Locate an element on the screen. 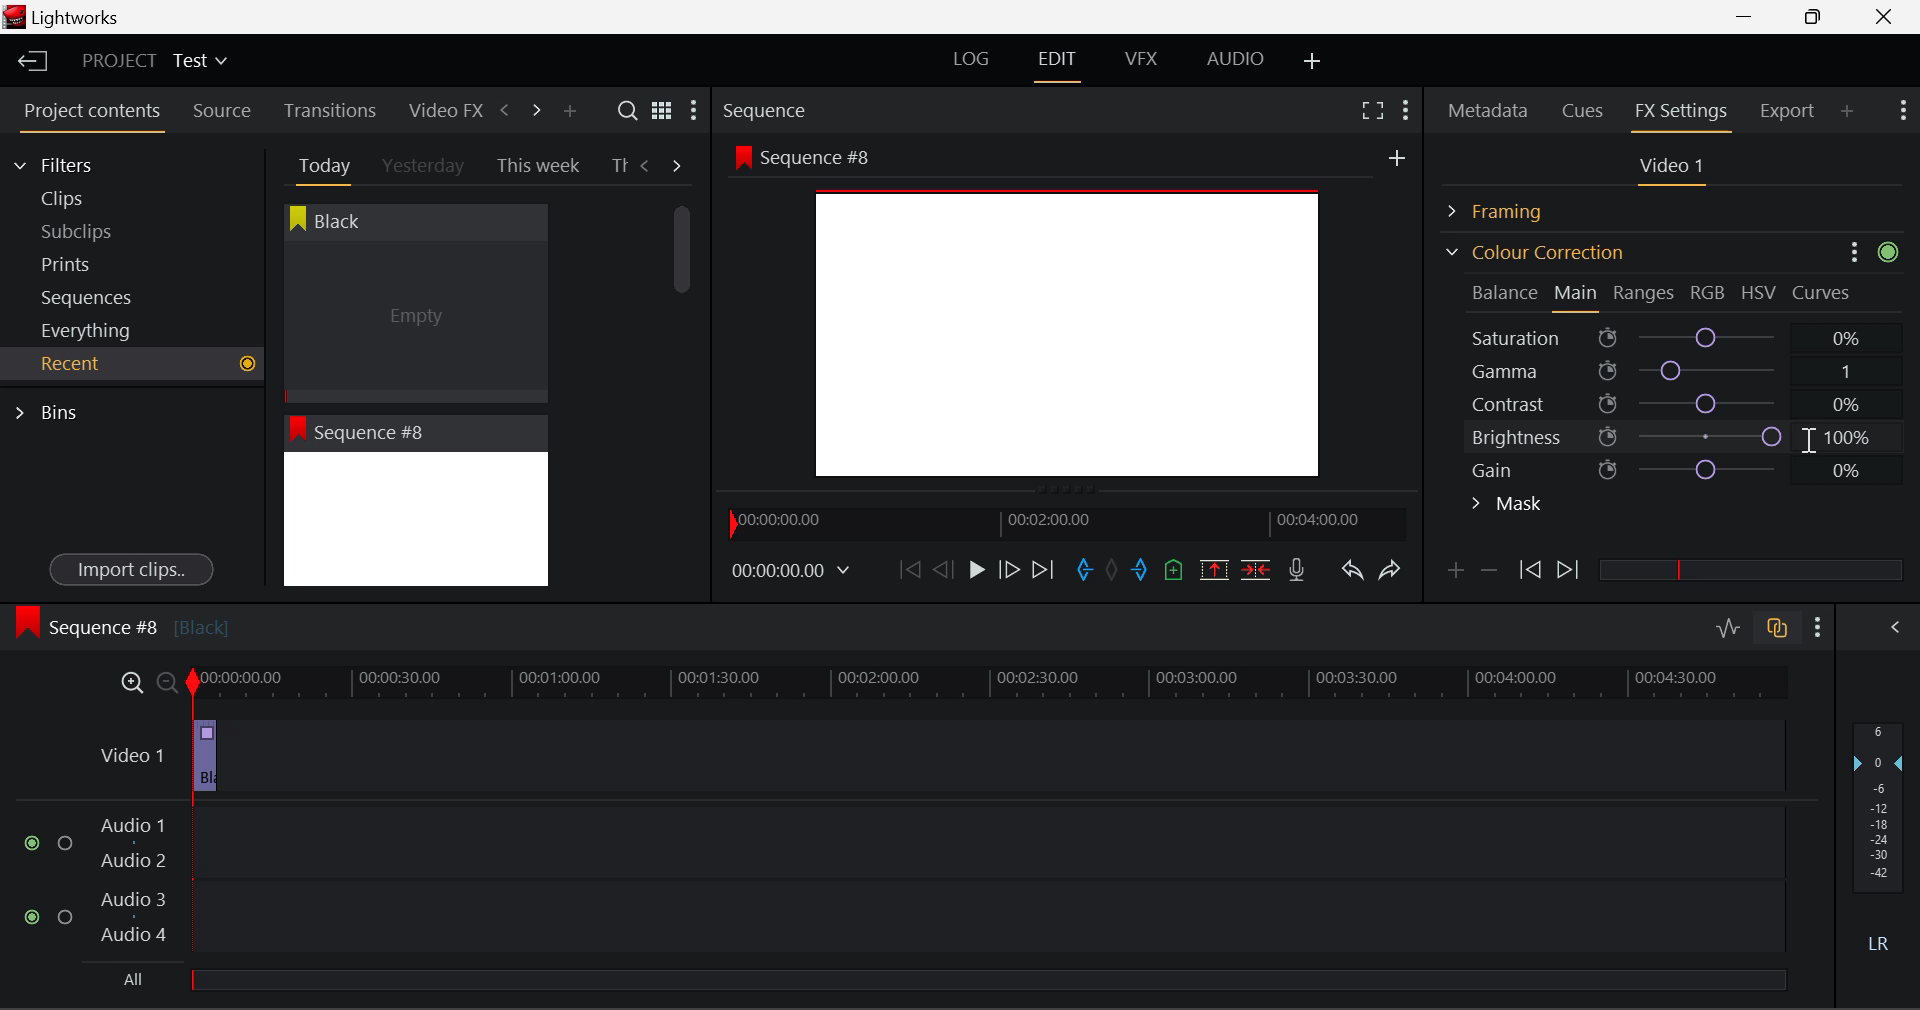 This screenshot has width=1920, height=1010. Next Panel is located at coordinates (533, 109).